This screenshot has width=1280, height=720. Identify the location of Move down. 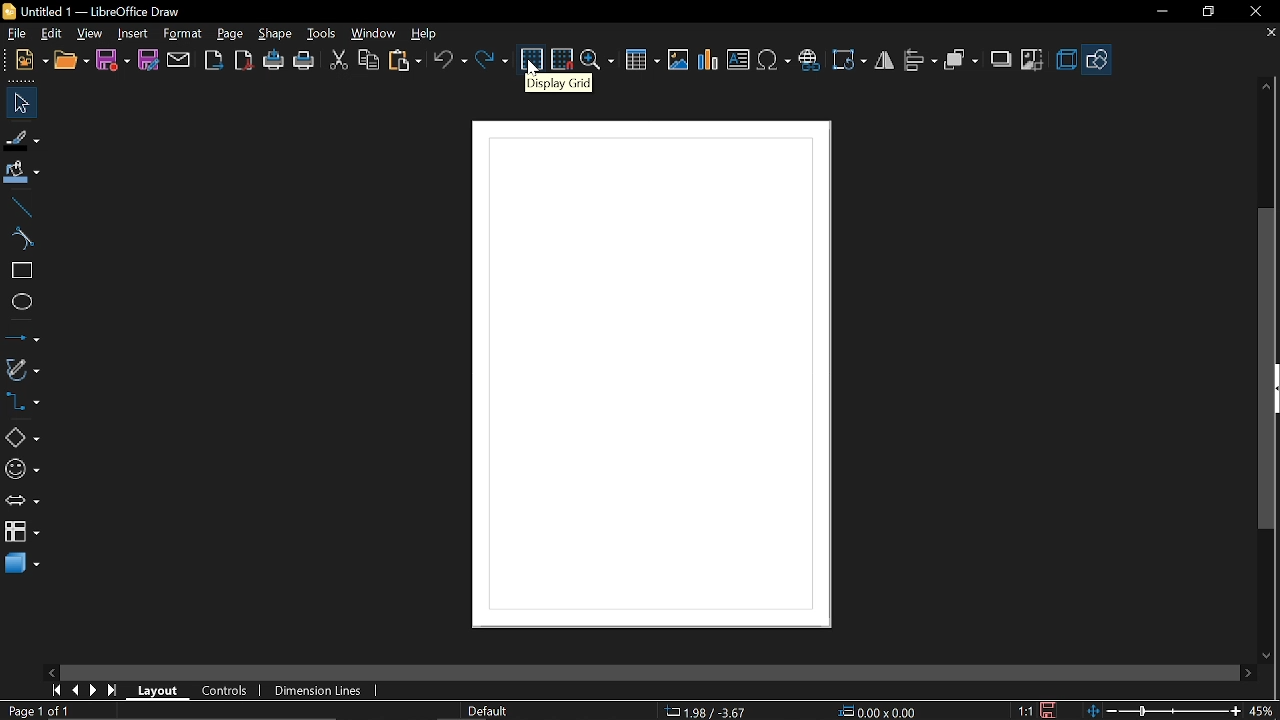
(1268, 656).